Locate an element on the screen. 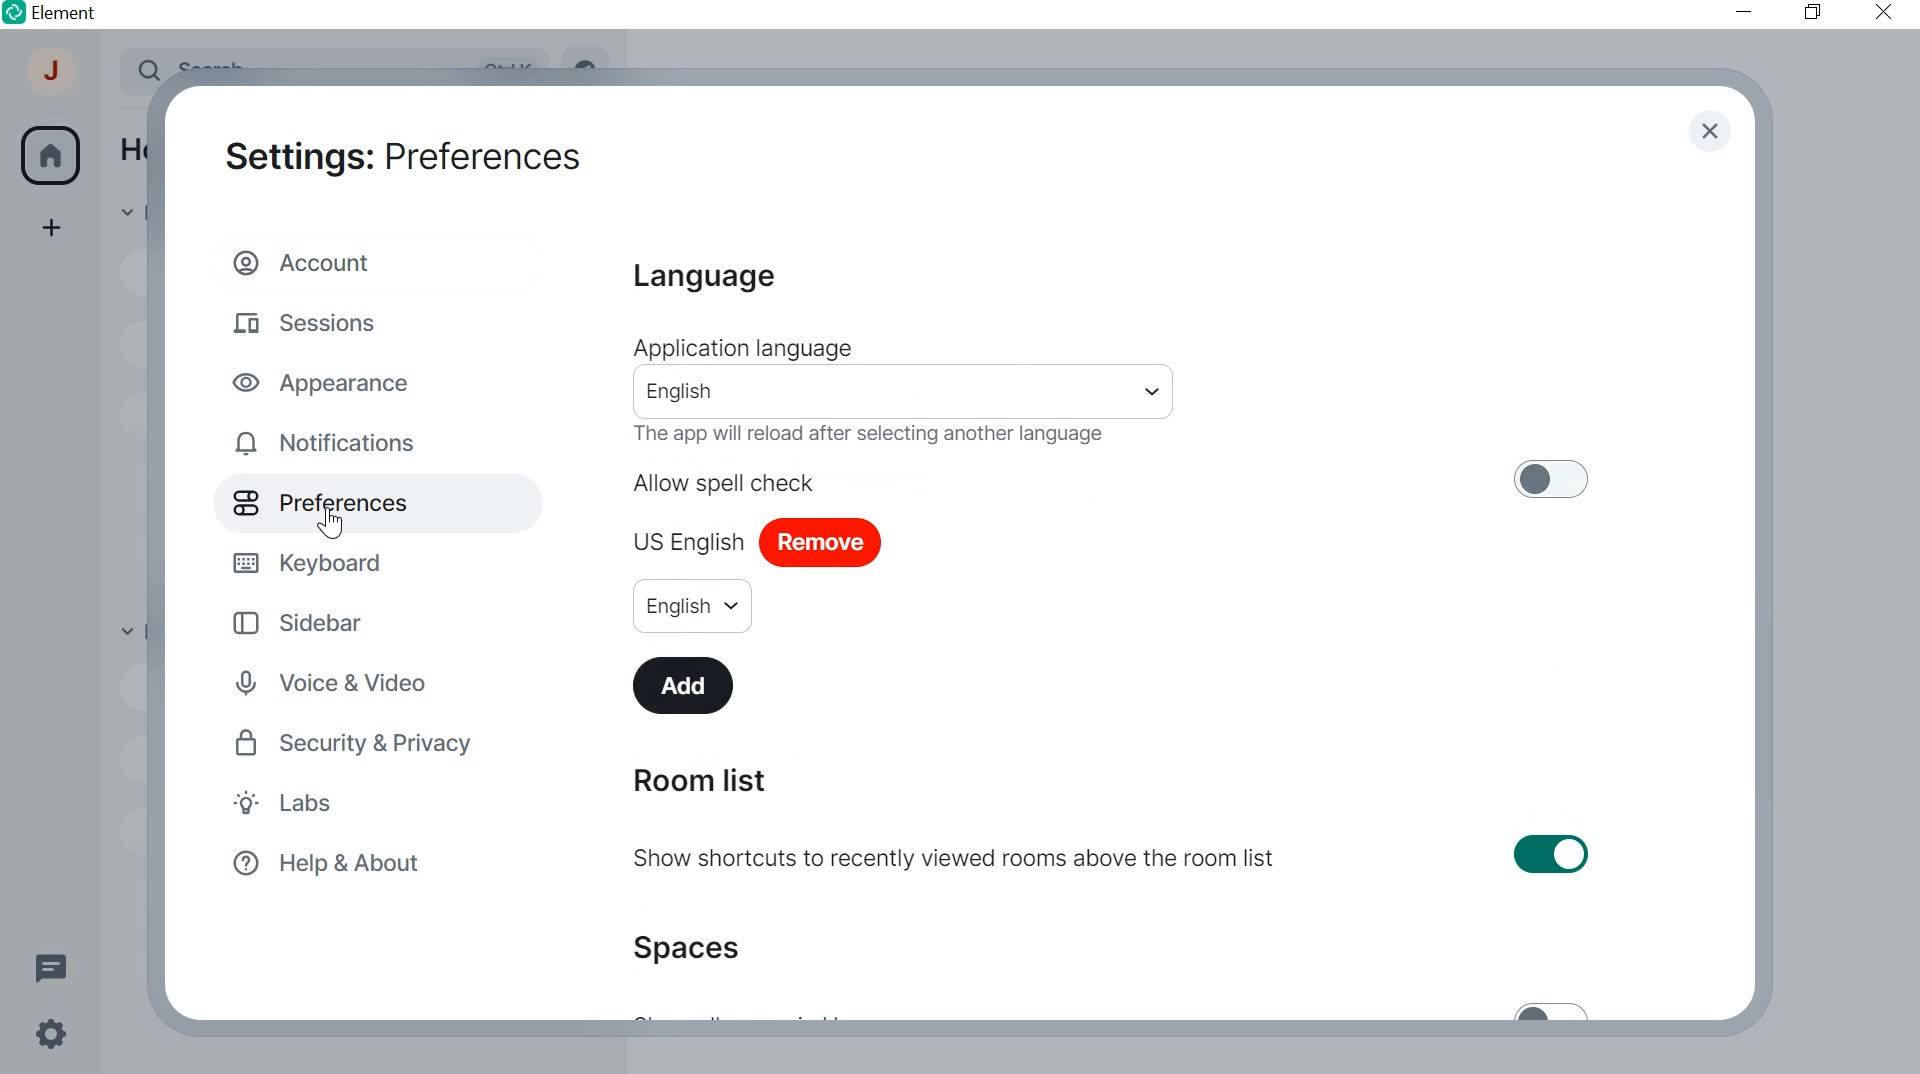 The image size is (1920, 1074). ACCOUNT is located at coordinates (308, 261).